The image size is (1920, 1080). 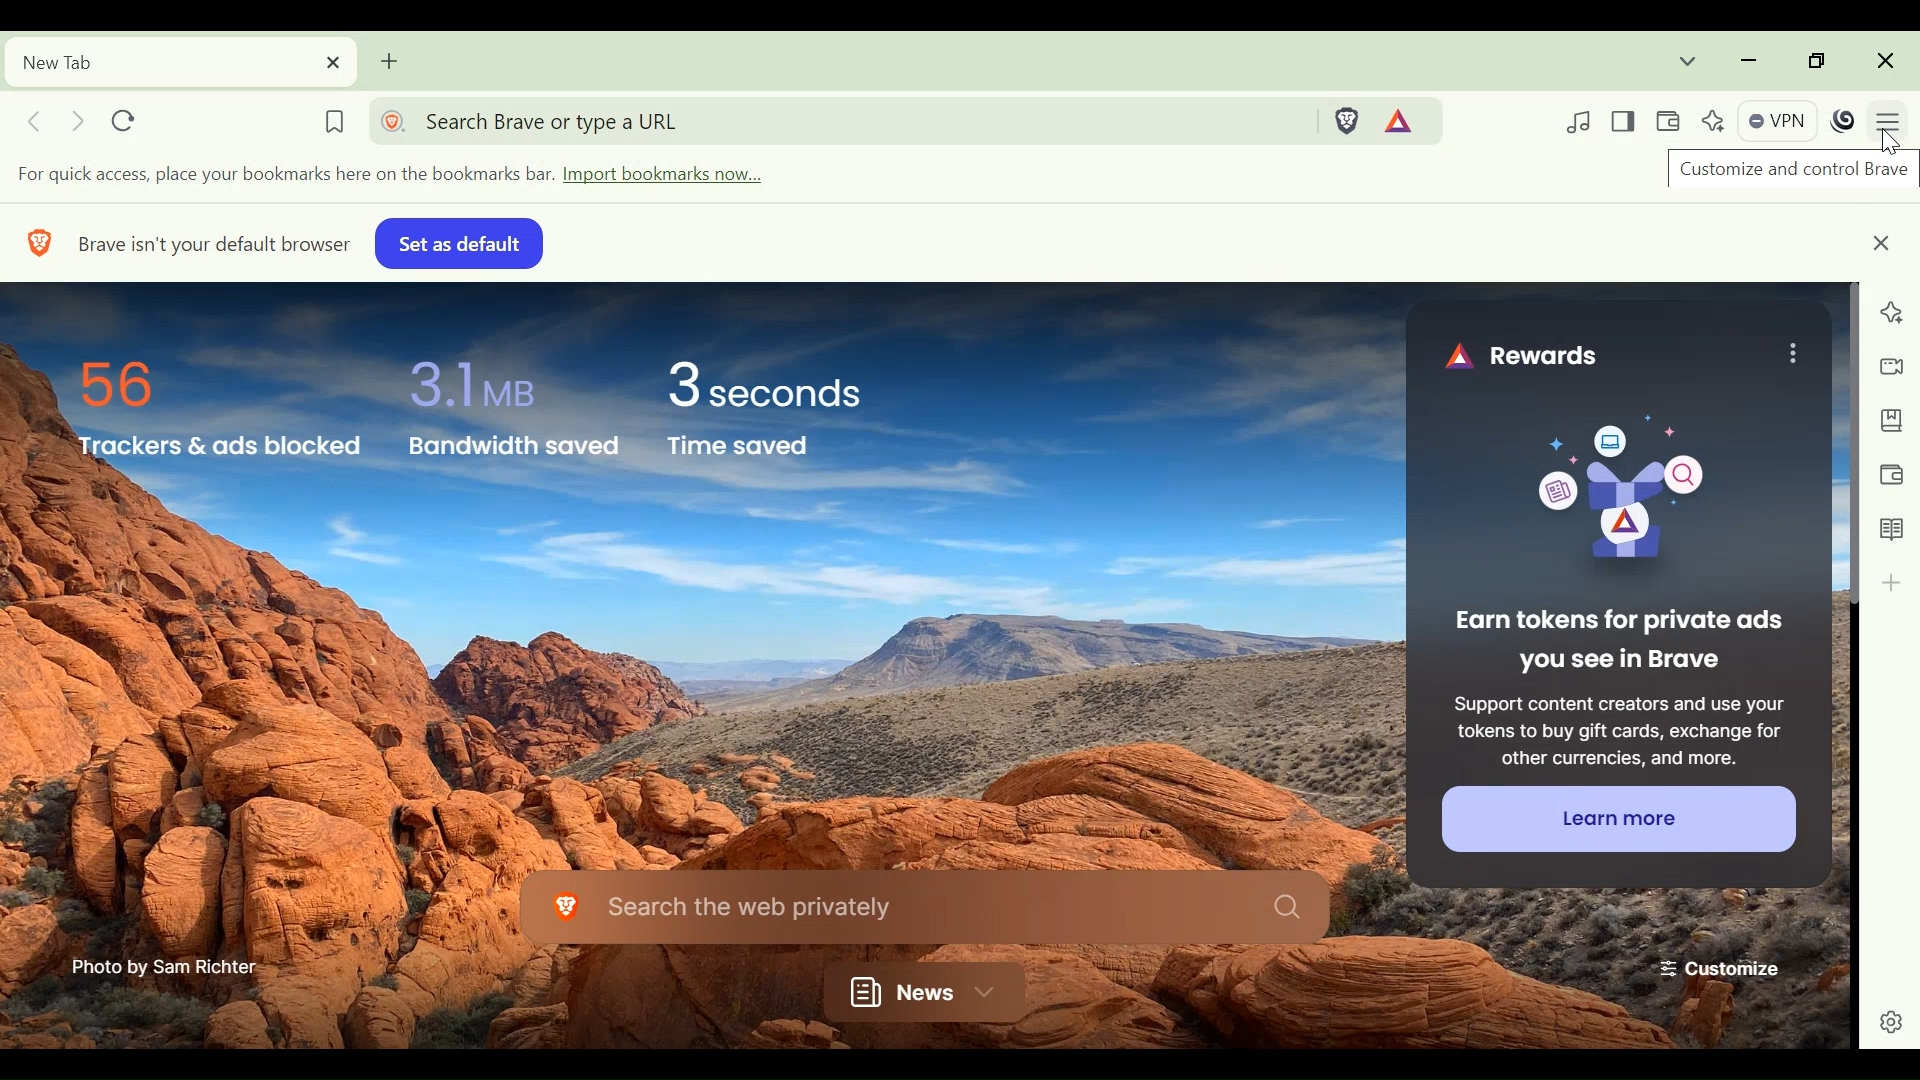 I want to click on 3 seconds, so click(x=779, y=385).